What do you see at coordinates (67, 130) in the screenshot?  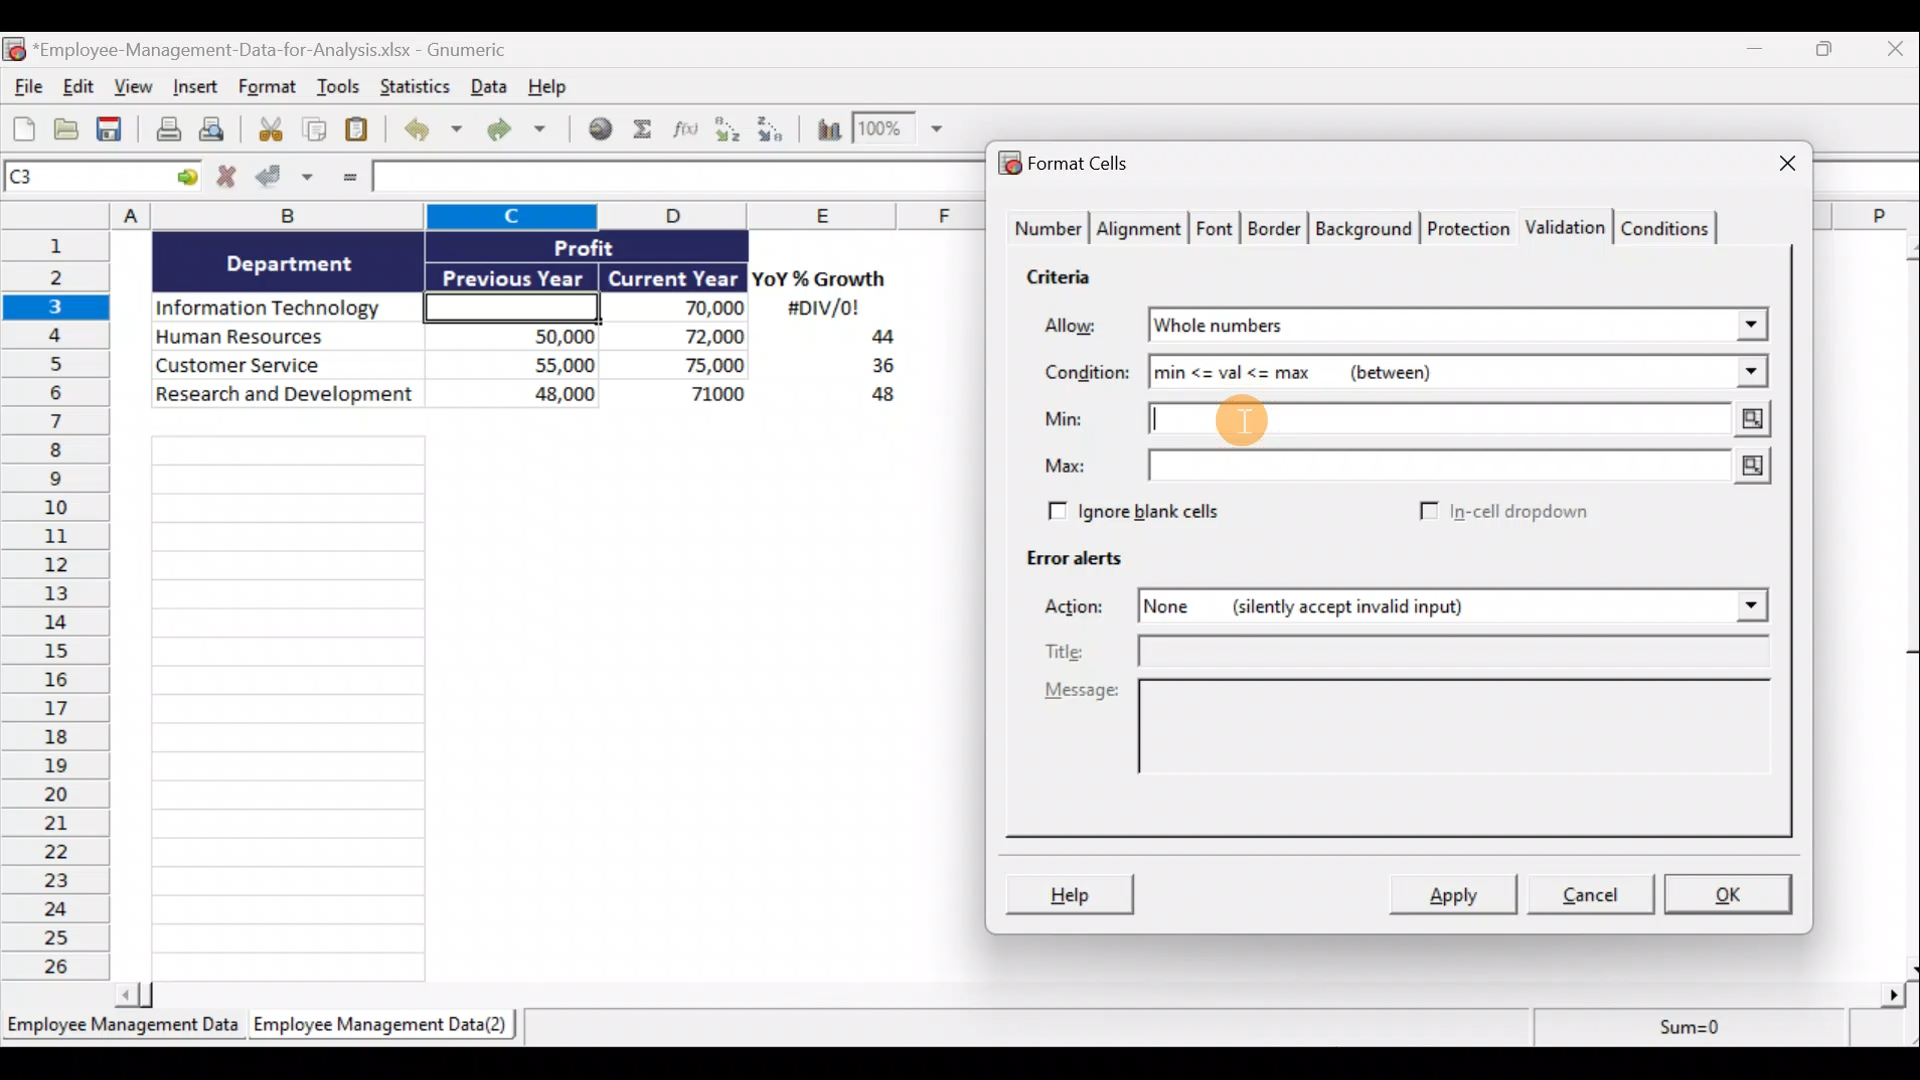 I see `Open a file` at bounding box center [67, 130].